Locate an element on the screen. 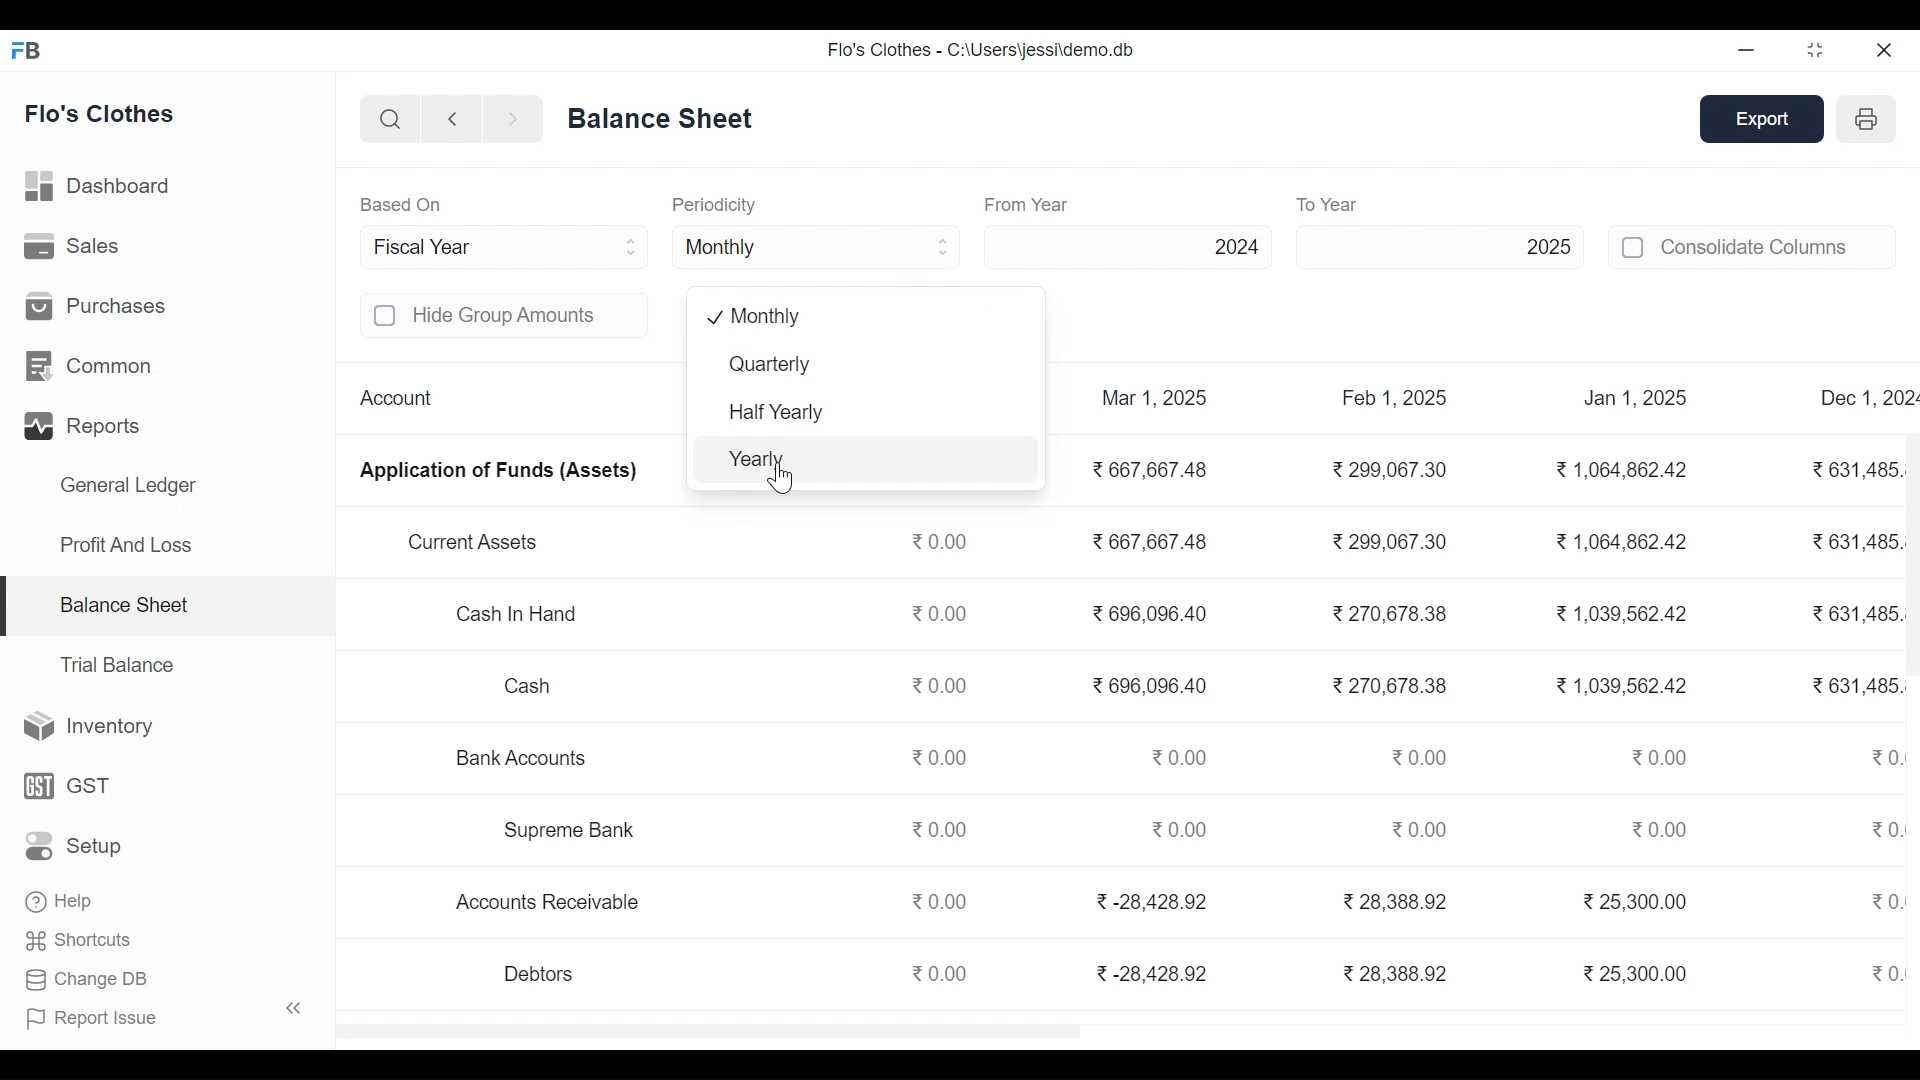 This screenshot has width=1920, height=1080. Shortcuts is located at coordinates (81, 938).